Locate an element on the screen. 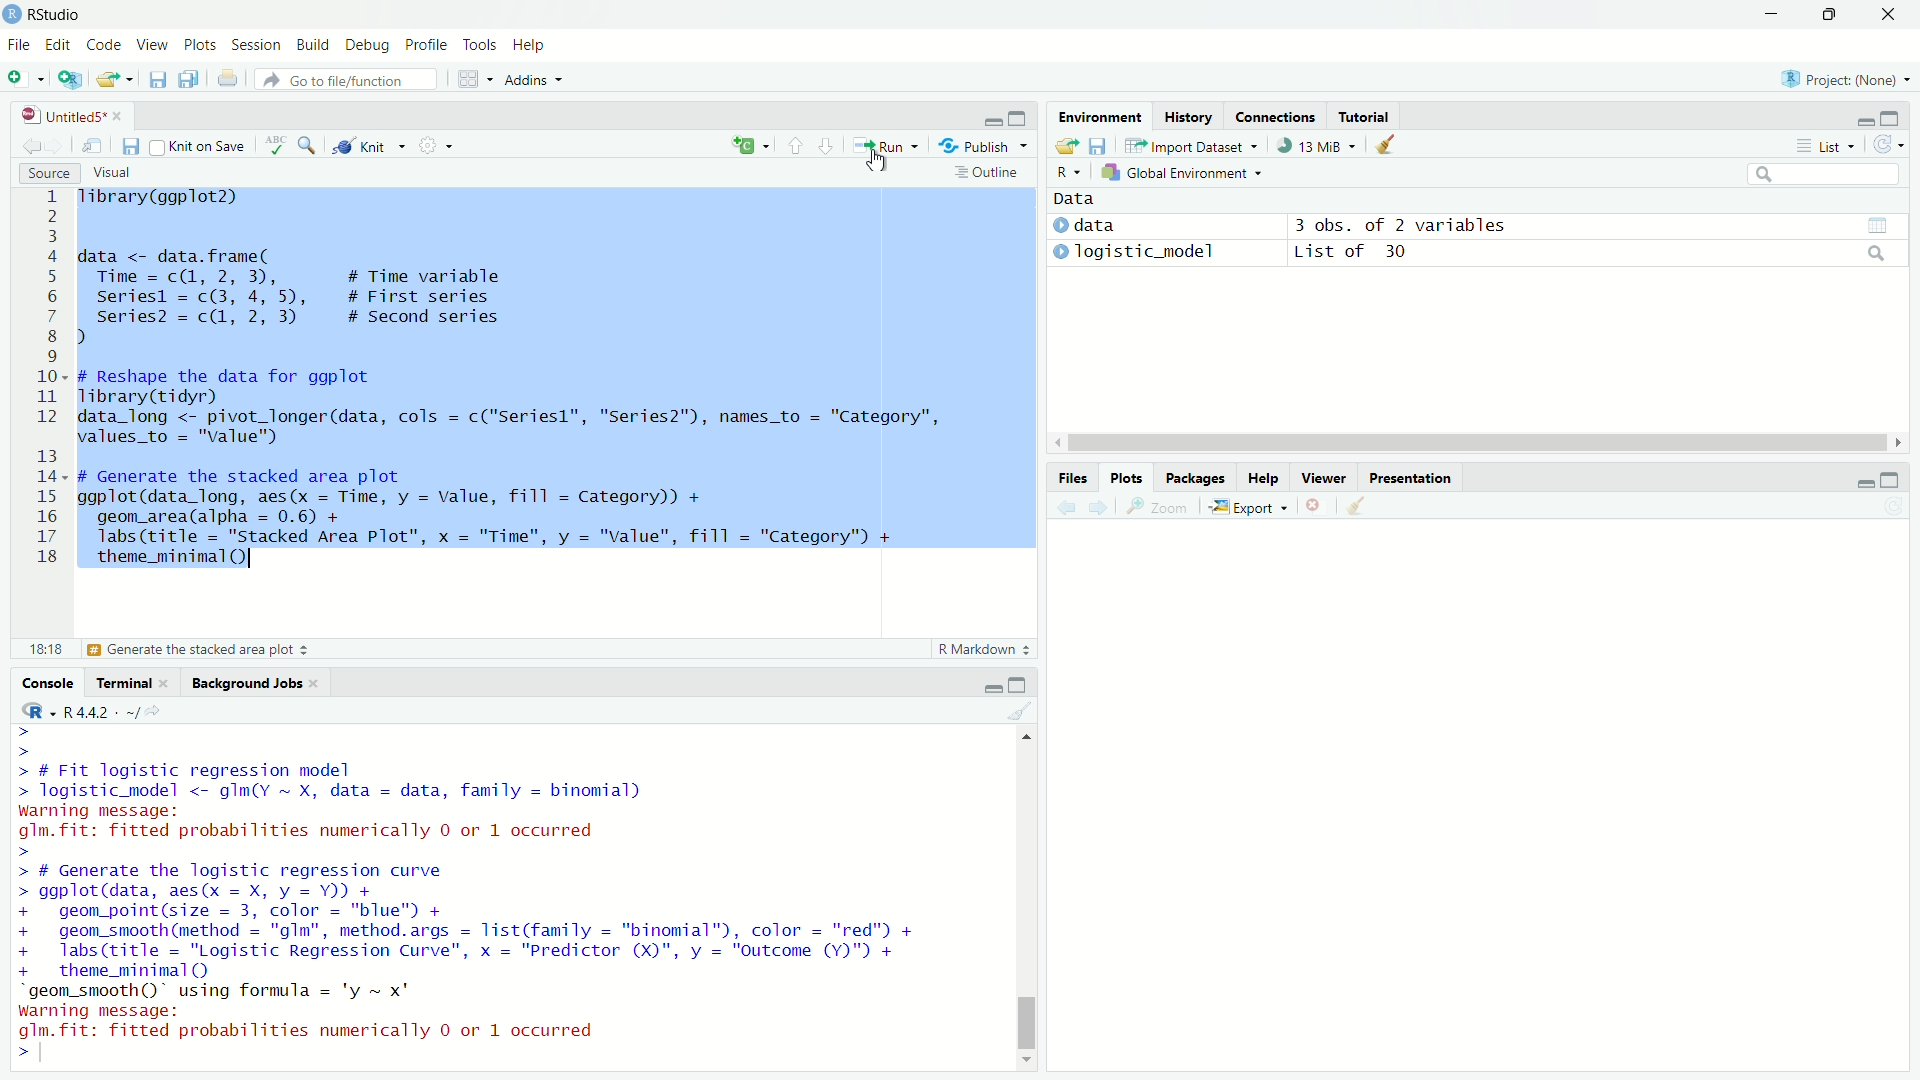  Knit on Save is located at coordinates (201, 147).